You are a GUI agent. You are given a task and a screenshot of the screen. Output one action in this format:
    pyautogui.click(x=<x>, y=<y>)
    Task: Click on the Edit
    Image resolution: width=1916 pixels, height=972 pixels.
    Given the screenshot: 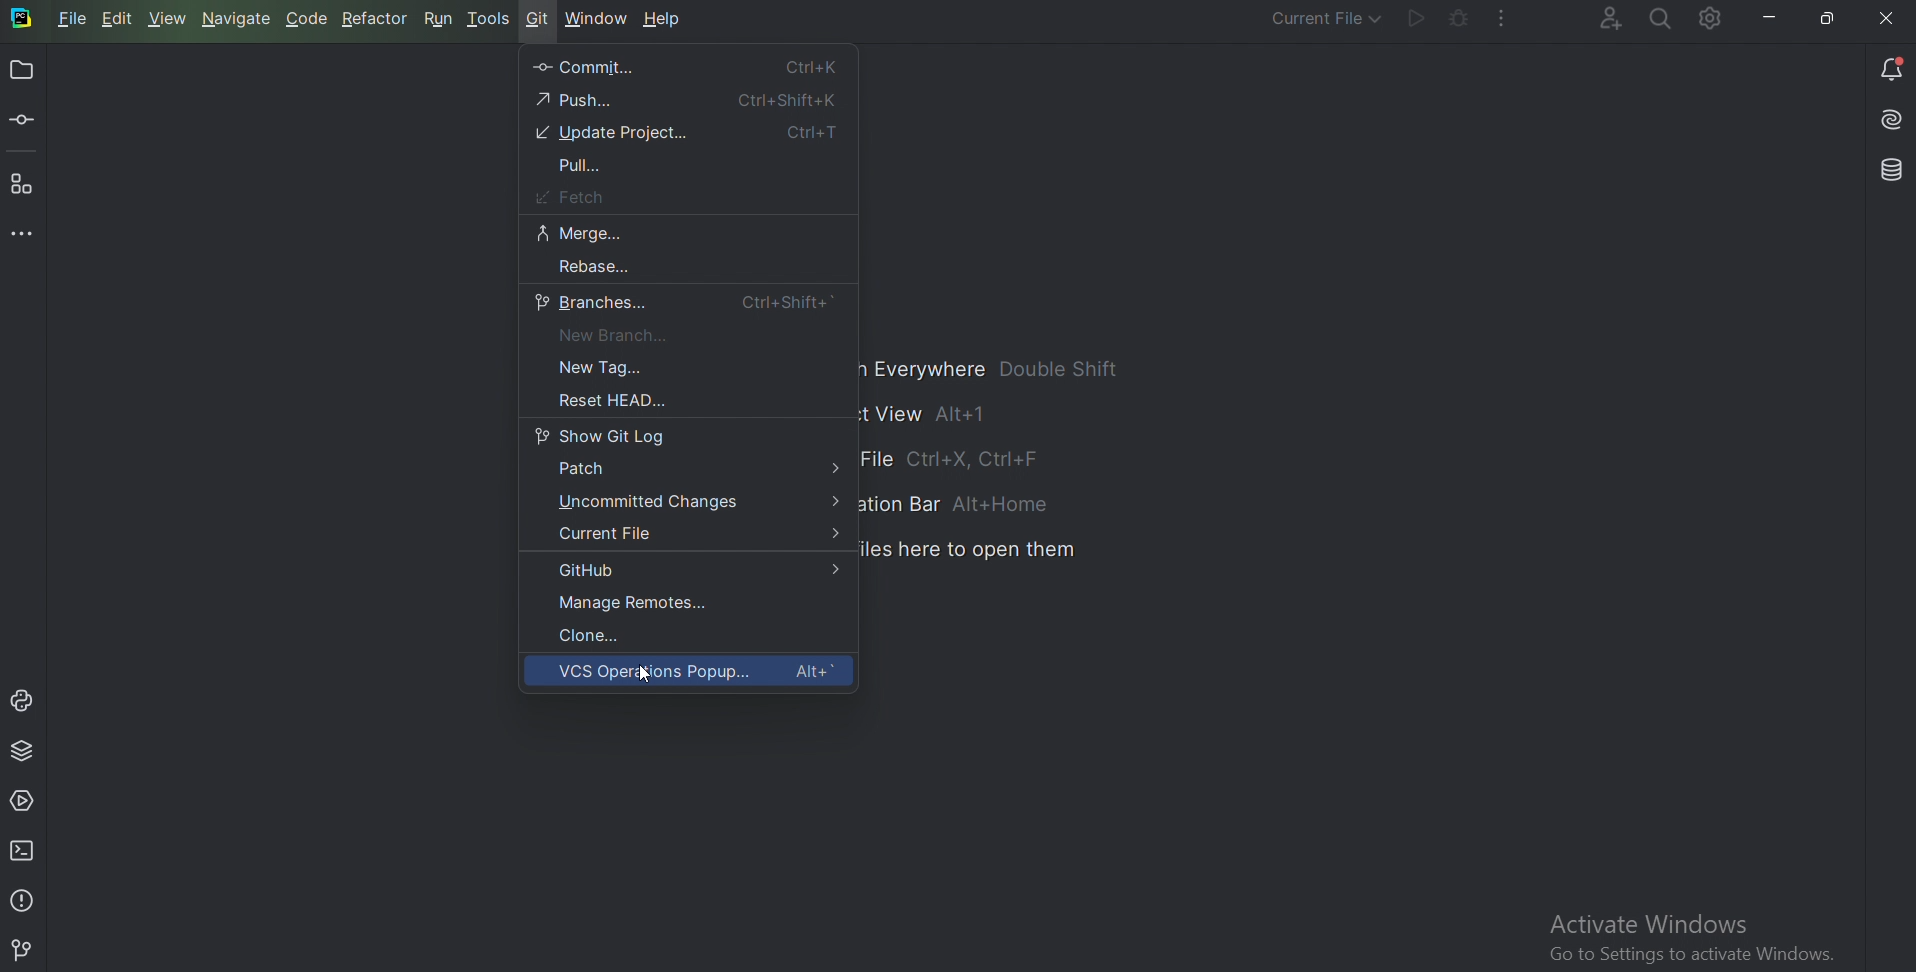 What is the action you would take?
    pyautogui.click(x=119, y=19)
    